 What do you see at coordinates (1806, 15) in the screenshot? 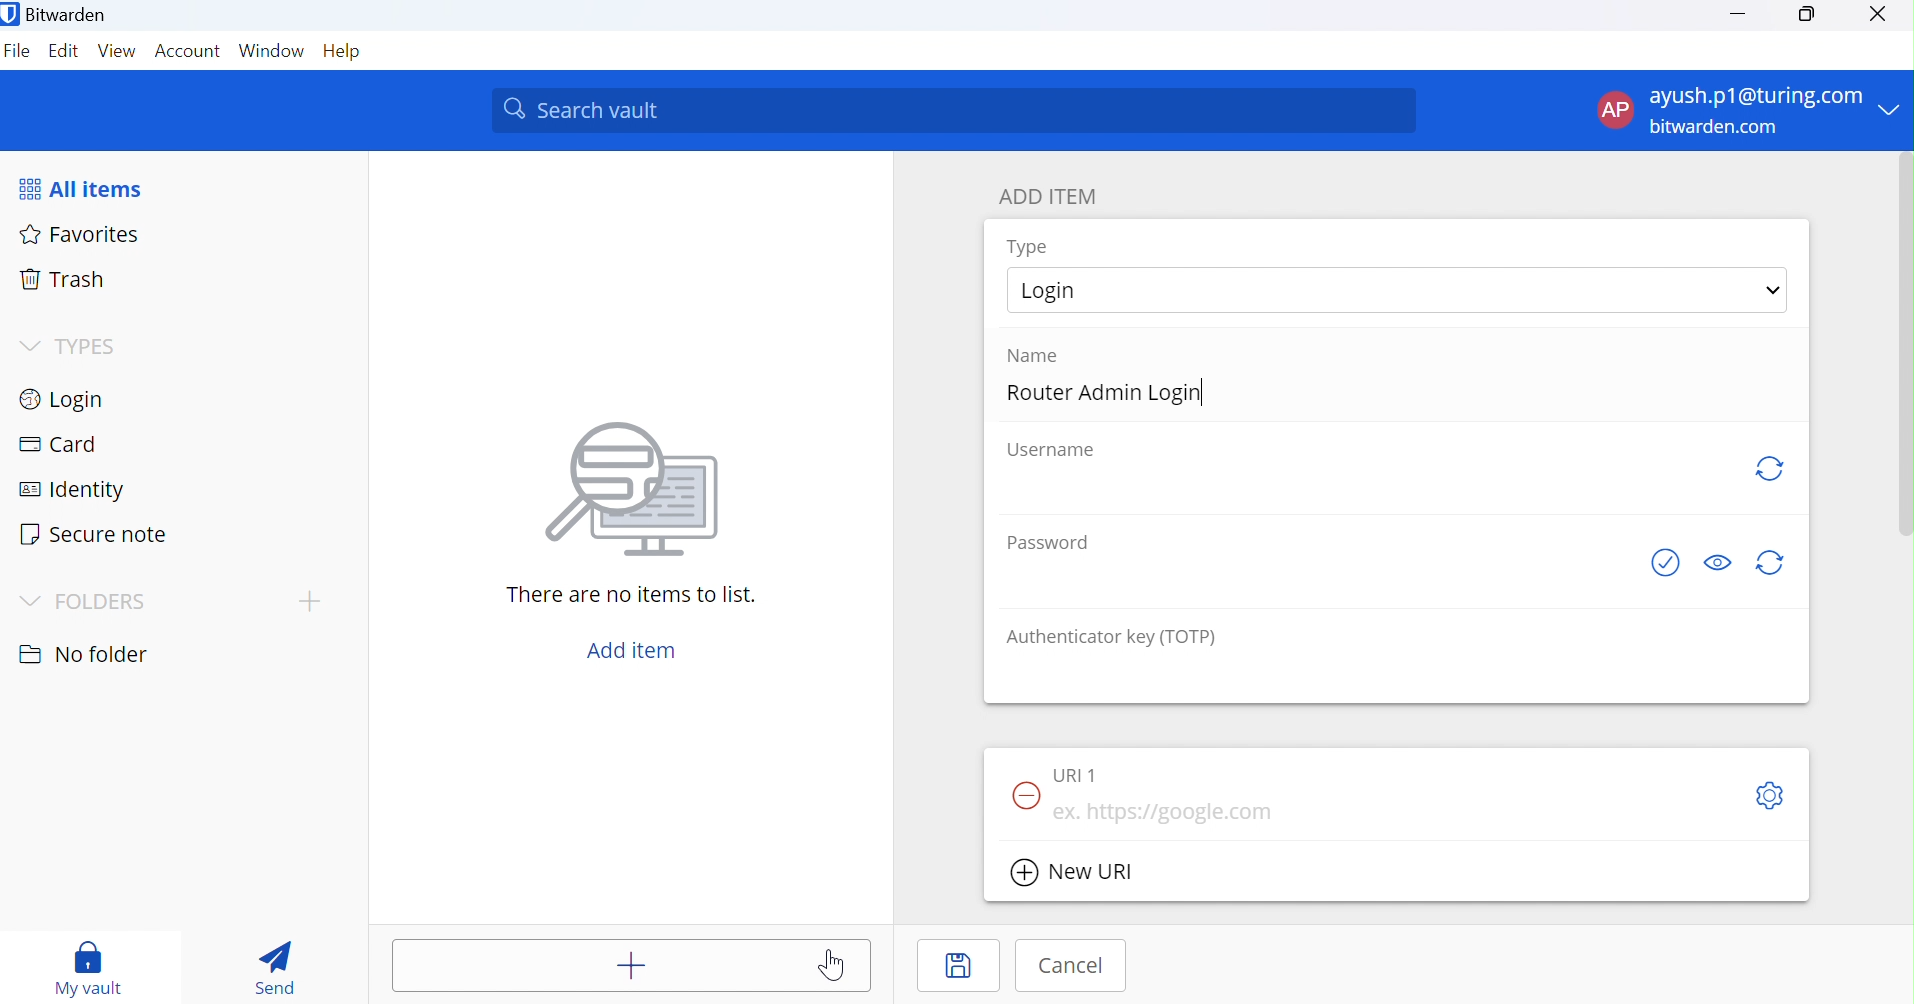
I see `Restore Down` at bounding box center [1806, 15].